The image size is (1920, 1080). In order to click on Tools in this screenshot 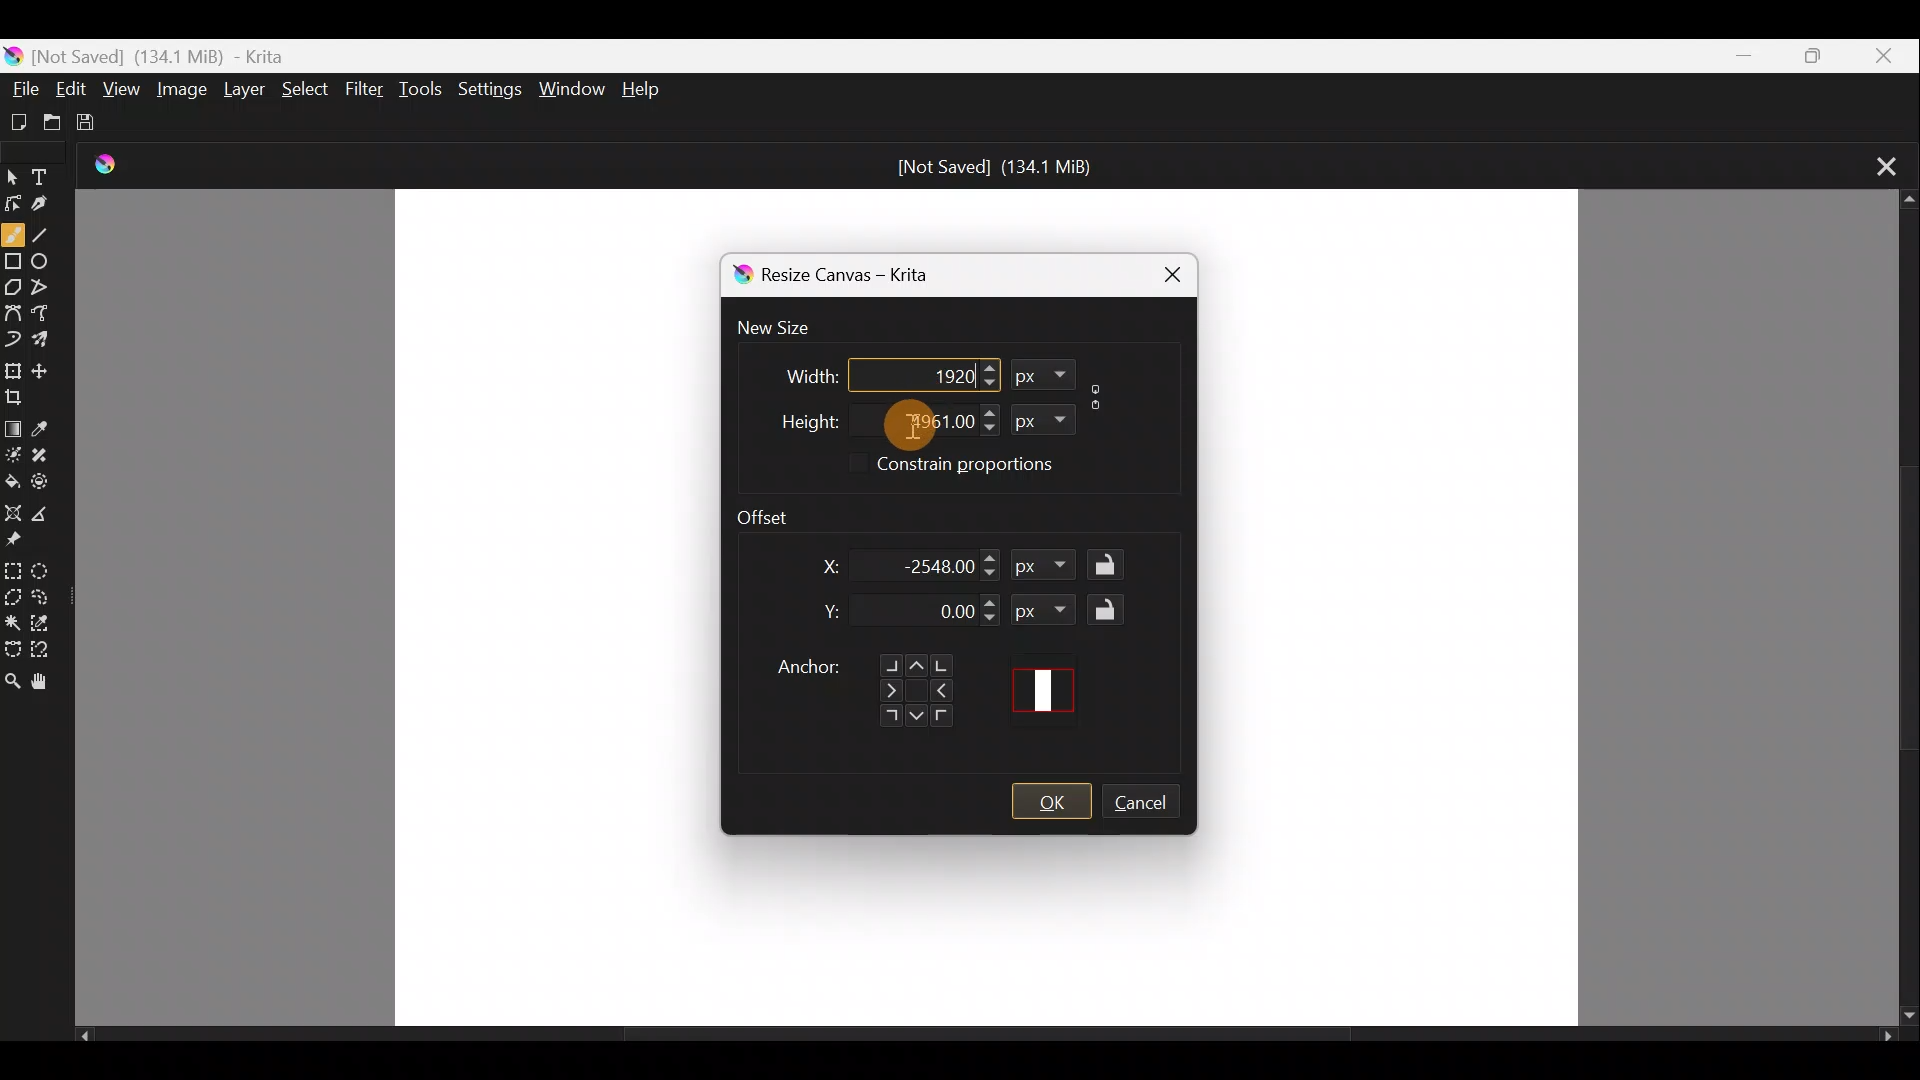, I will do `click(424, 90)`.